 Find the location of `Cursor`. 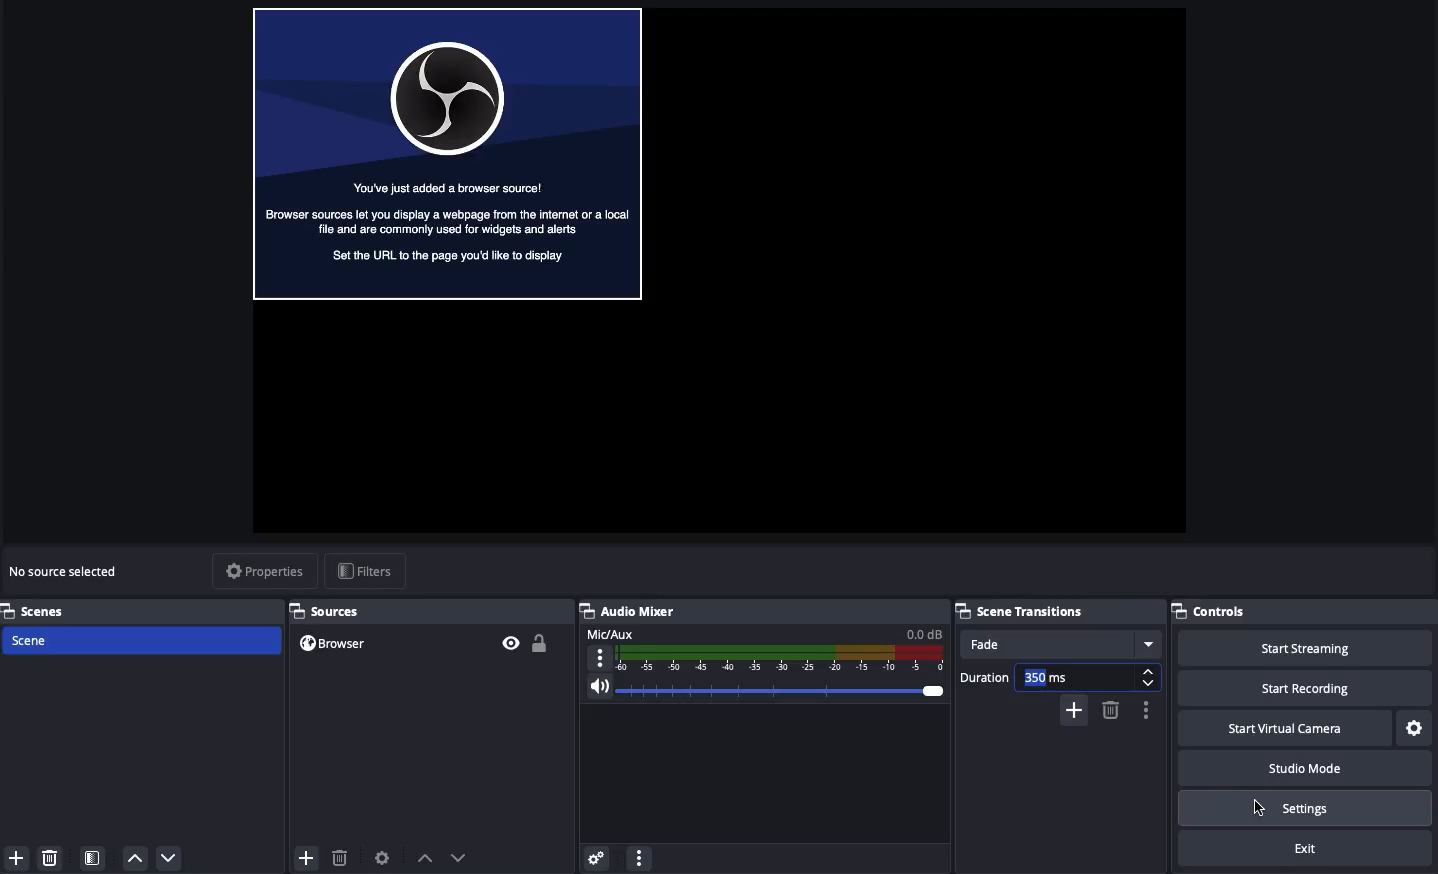

Cursor is located at coordinates (1264, 810).